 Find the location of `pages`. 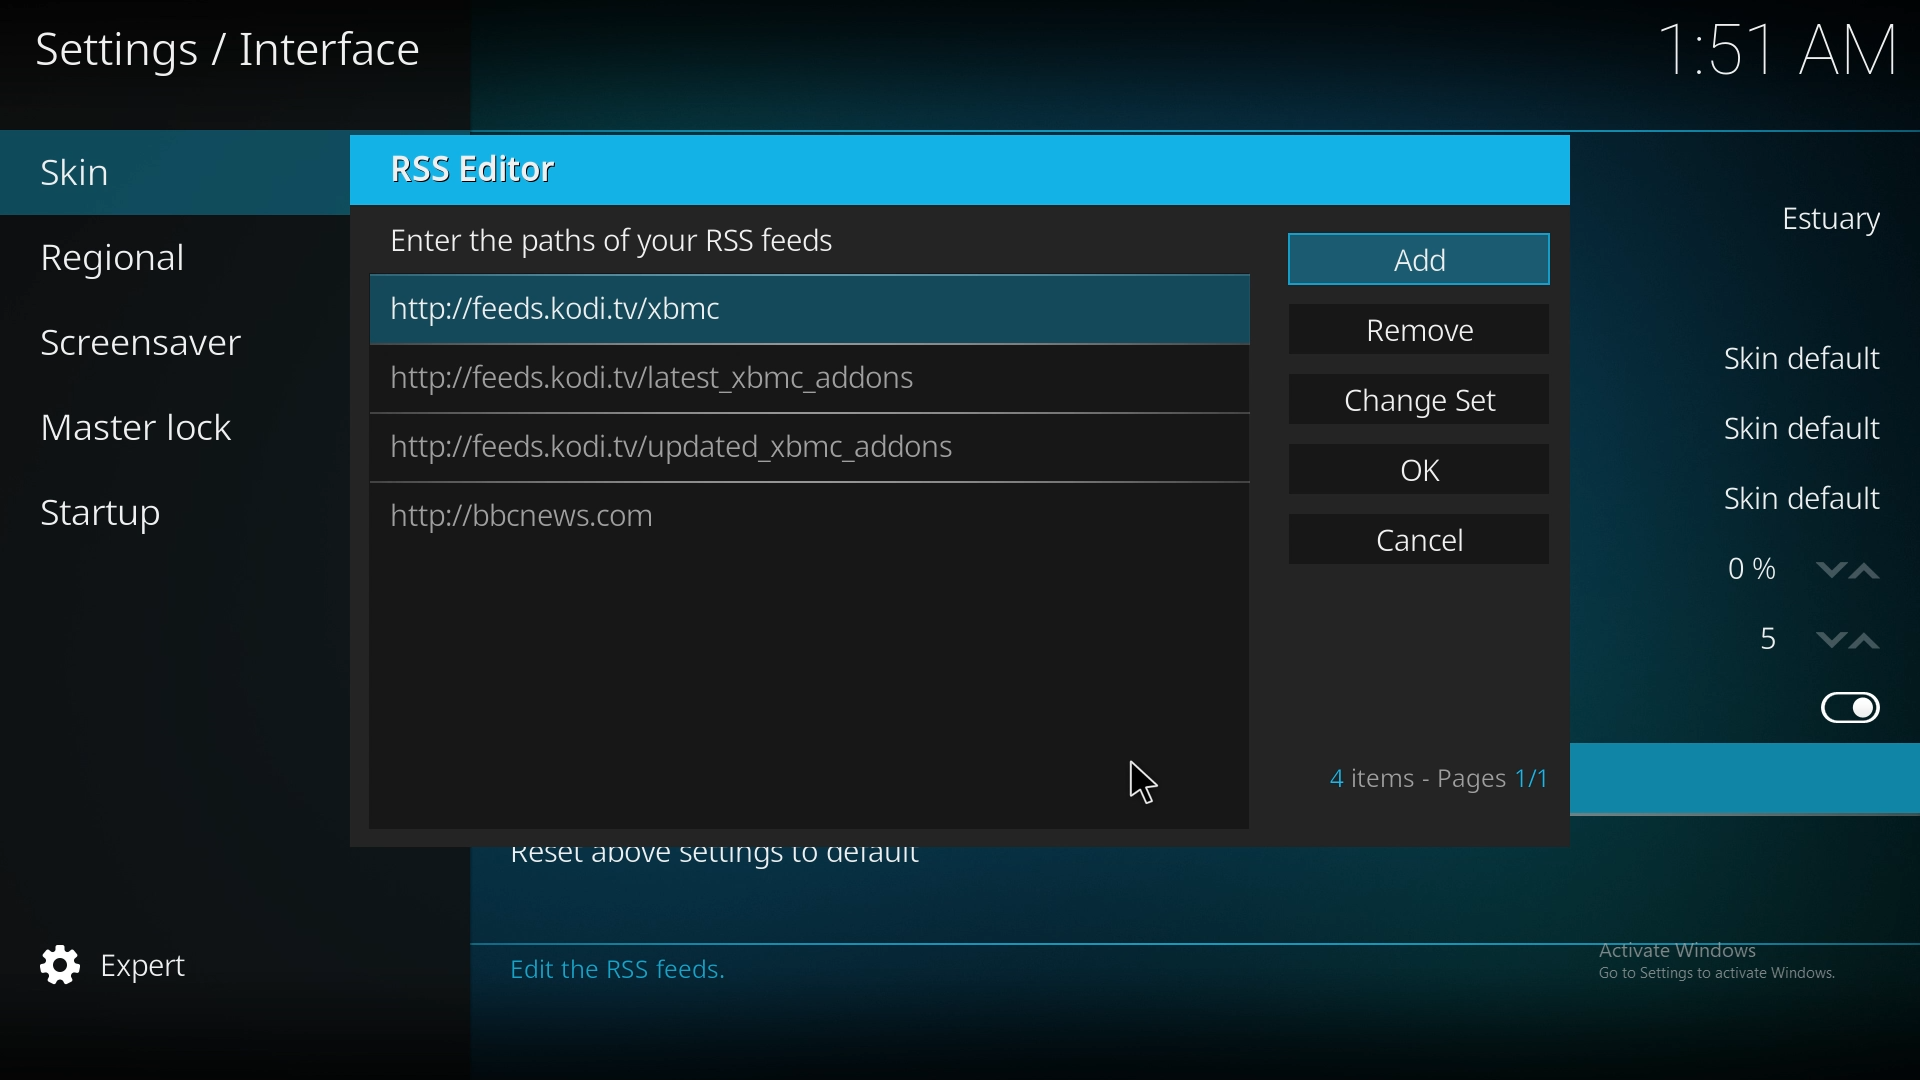

pages is located at coordinates (1438, 778).